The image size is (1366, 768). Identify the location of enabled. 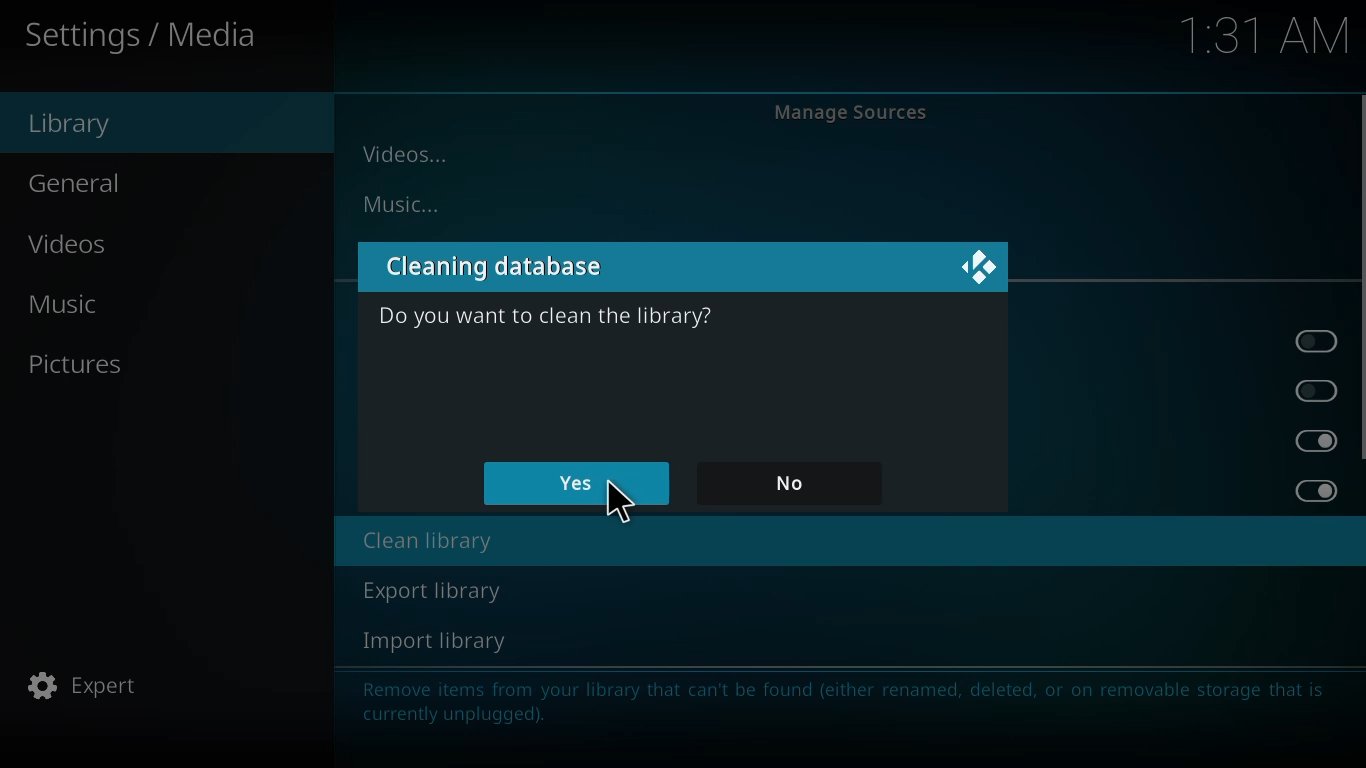
(1317, 492).